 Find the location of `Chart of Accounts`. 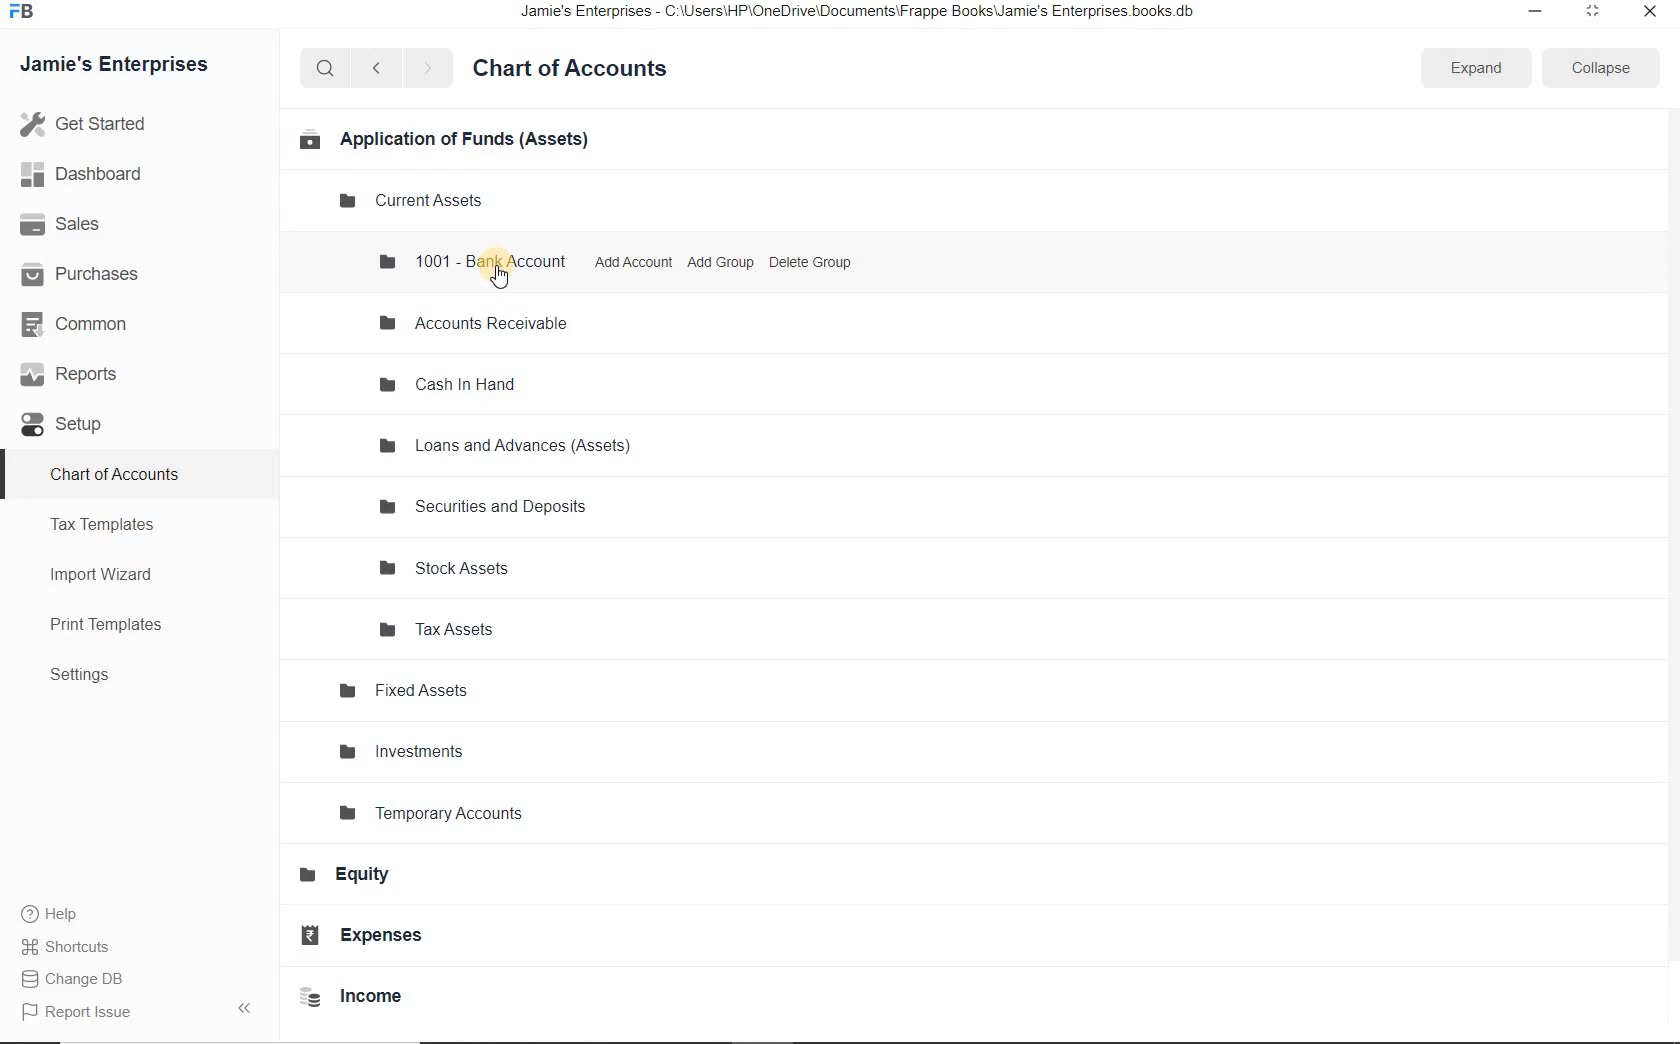

Chart of Accounts is located at coordinates (118, 473).